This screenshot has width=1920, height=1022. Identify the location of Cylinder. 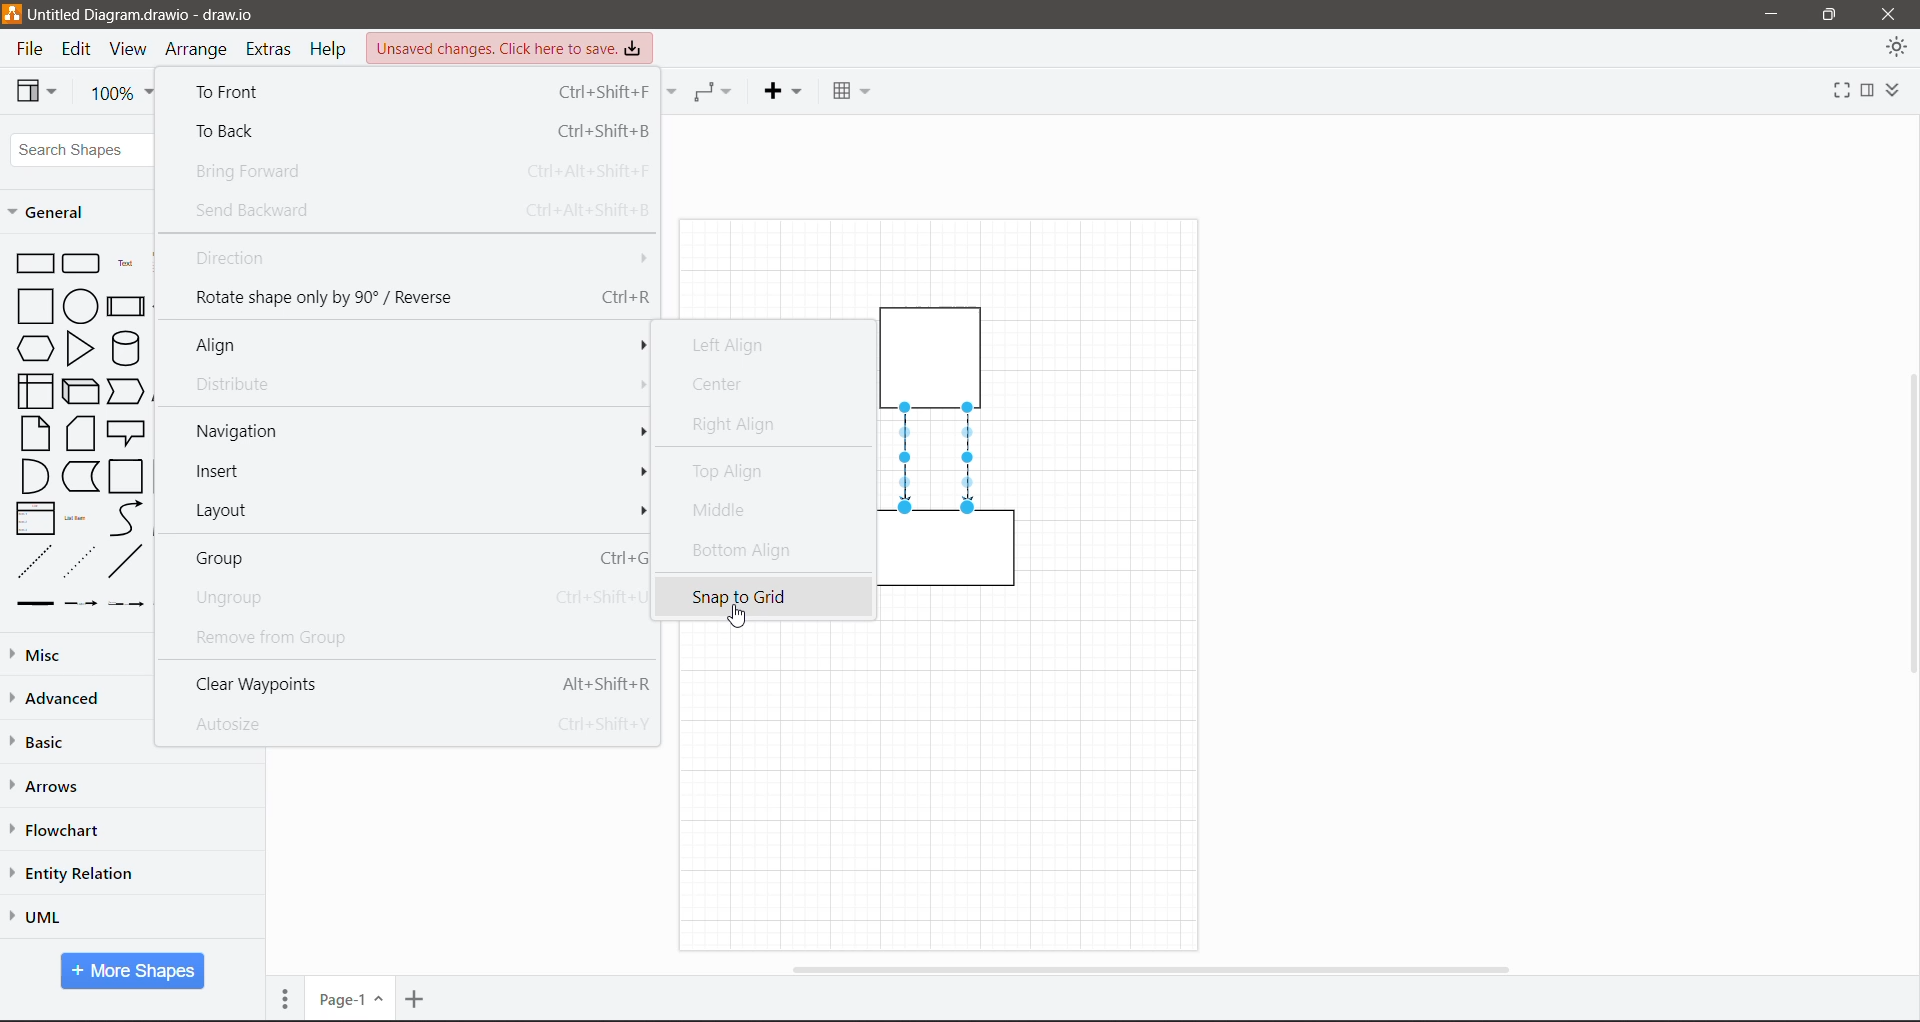
(125, 348).